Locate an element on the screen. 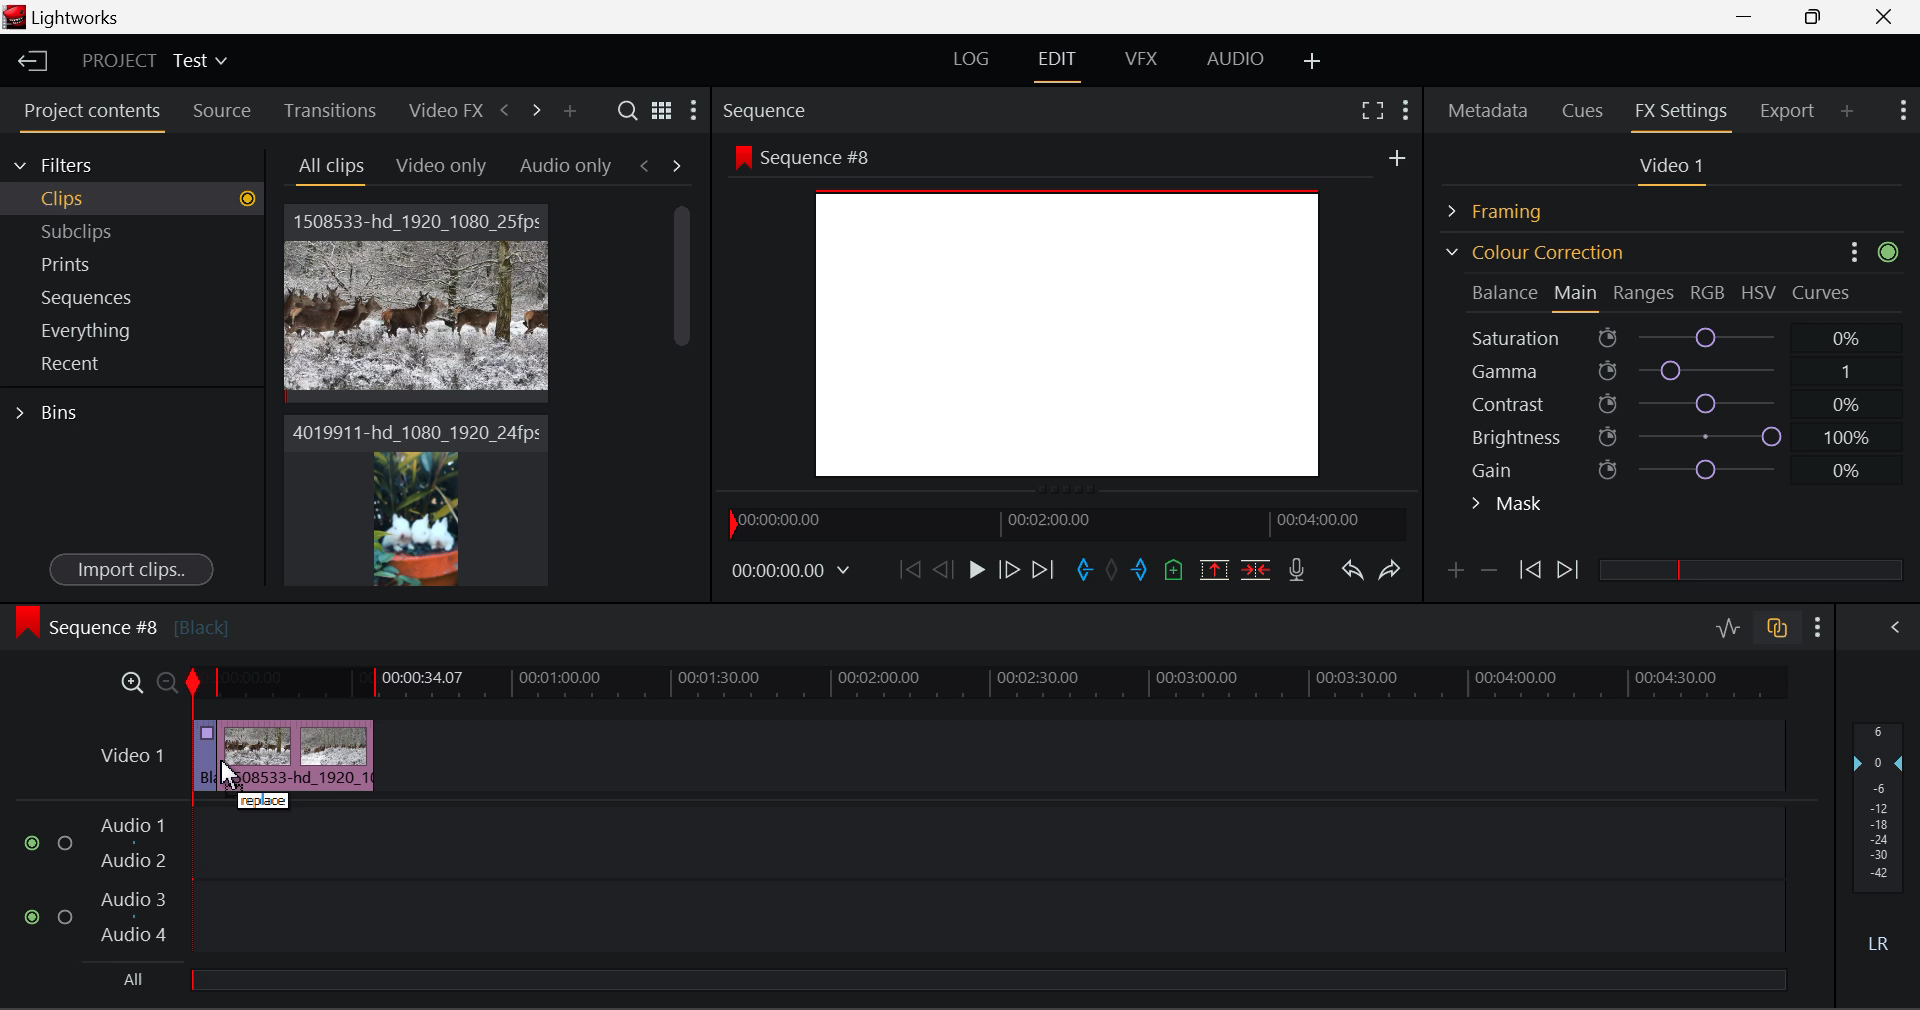 Image resolution: width=1920 pixels, height=1010 pixels. Decibel Gain is located at coordinates (1877, 842).